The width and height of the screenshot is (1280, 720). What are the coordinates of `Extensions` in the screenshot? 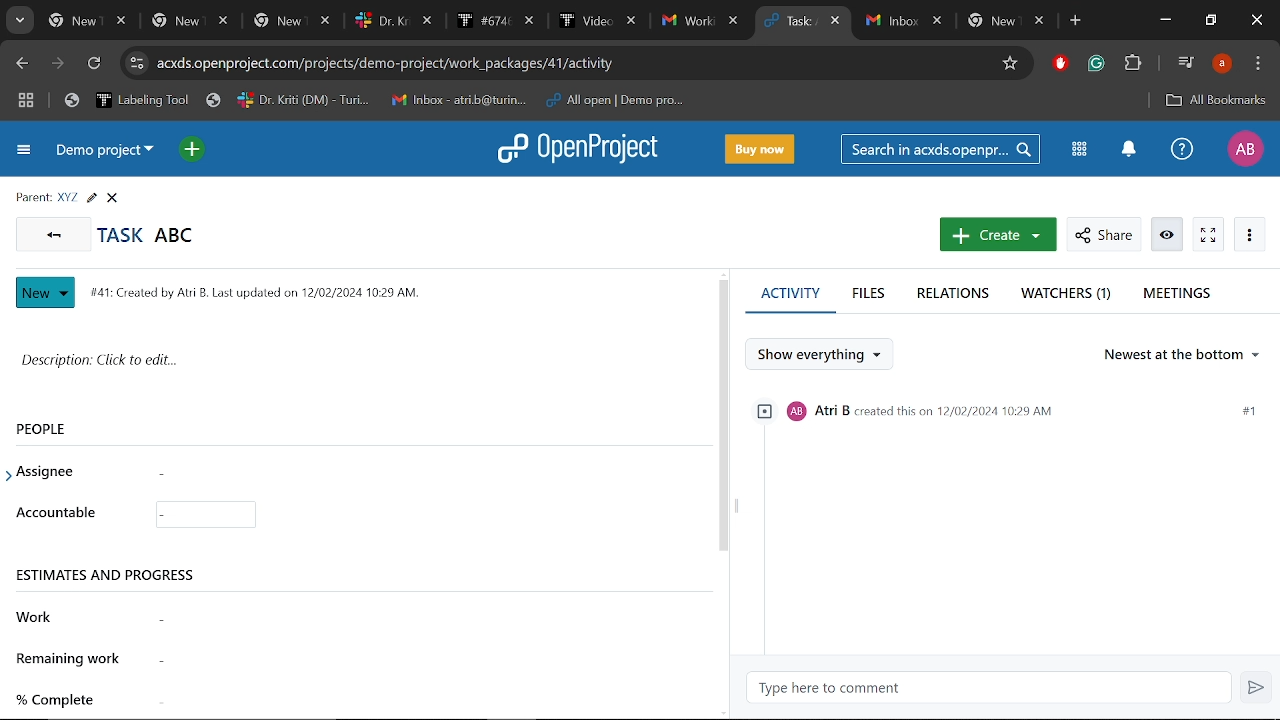 It's located at (1132, 64).